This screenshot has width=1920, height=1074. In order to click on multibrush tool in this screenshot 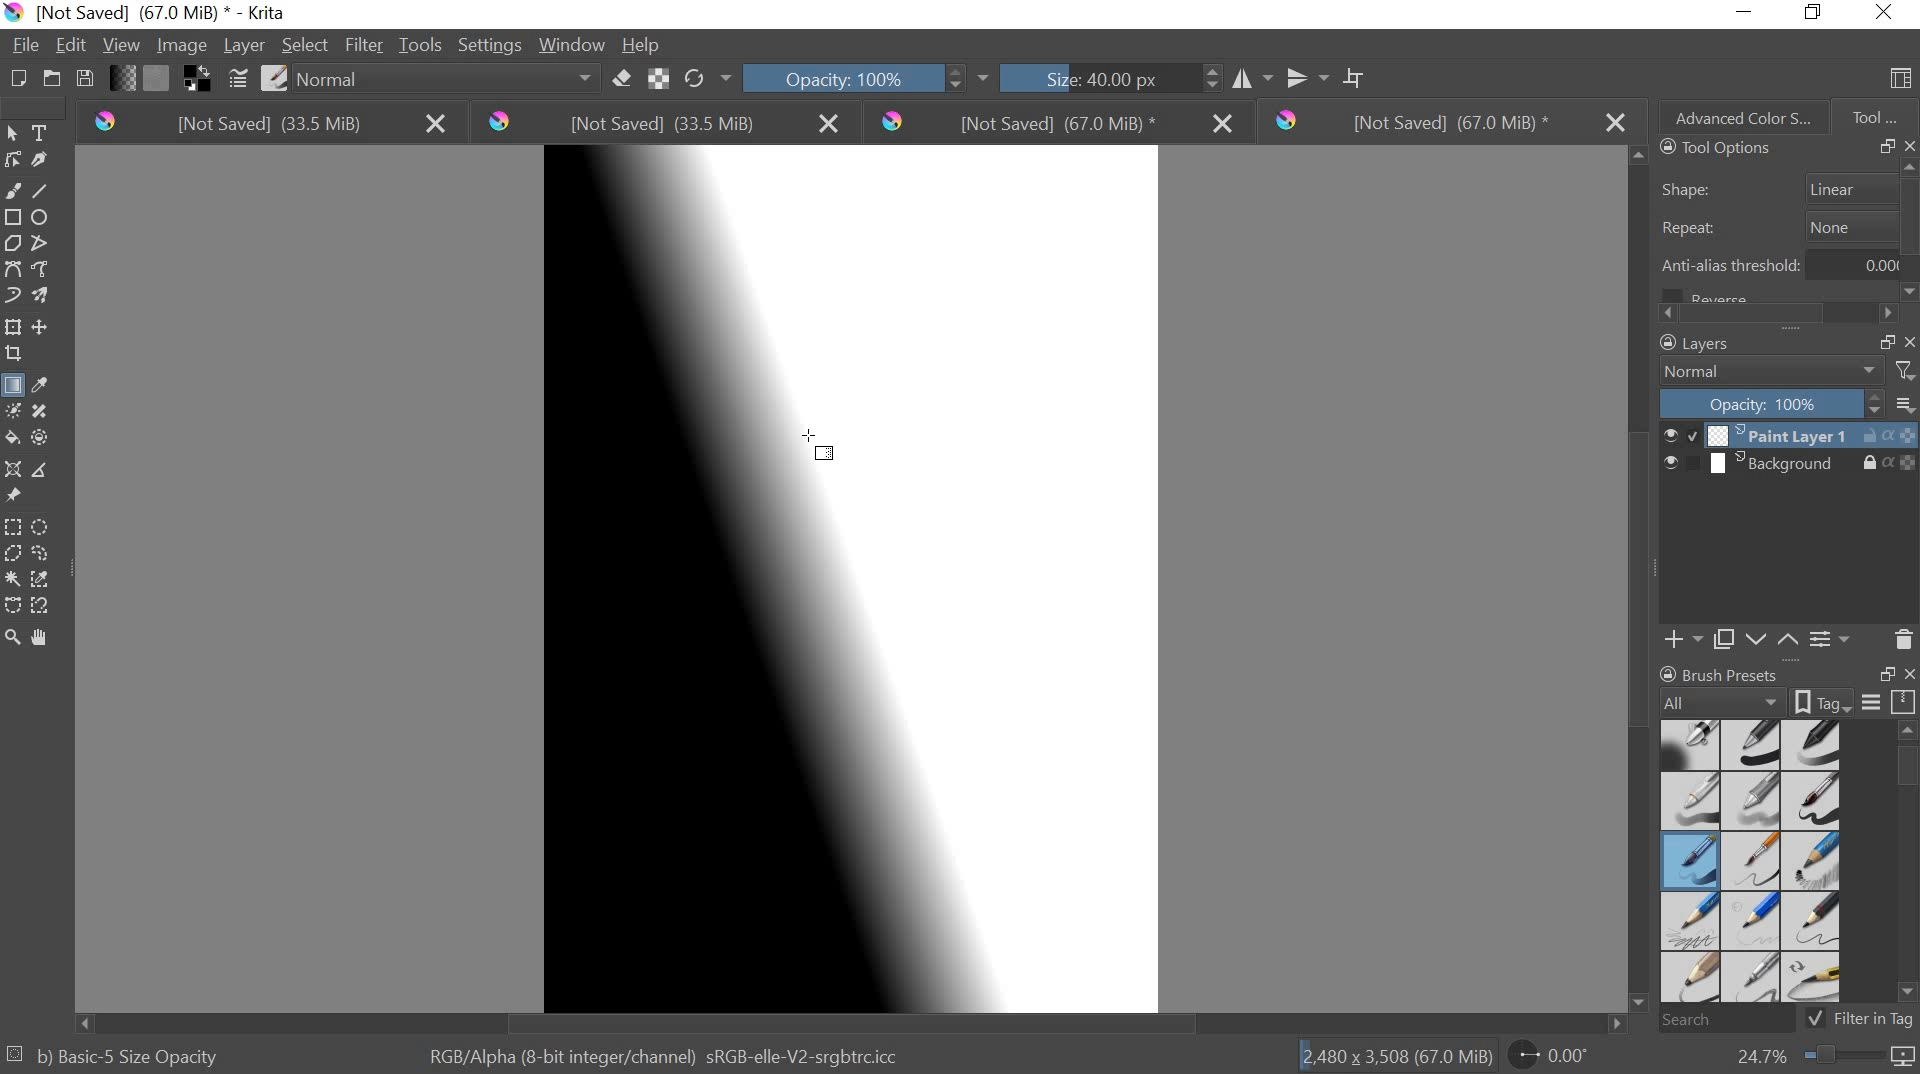, I will do `click(43, 293)`.